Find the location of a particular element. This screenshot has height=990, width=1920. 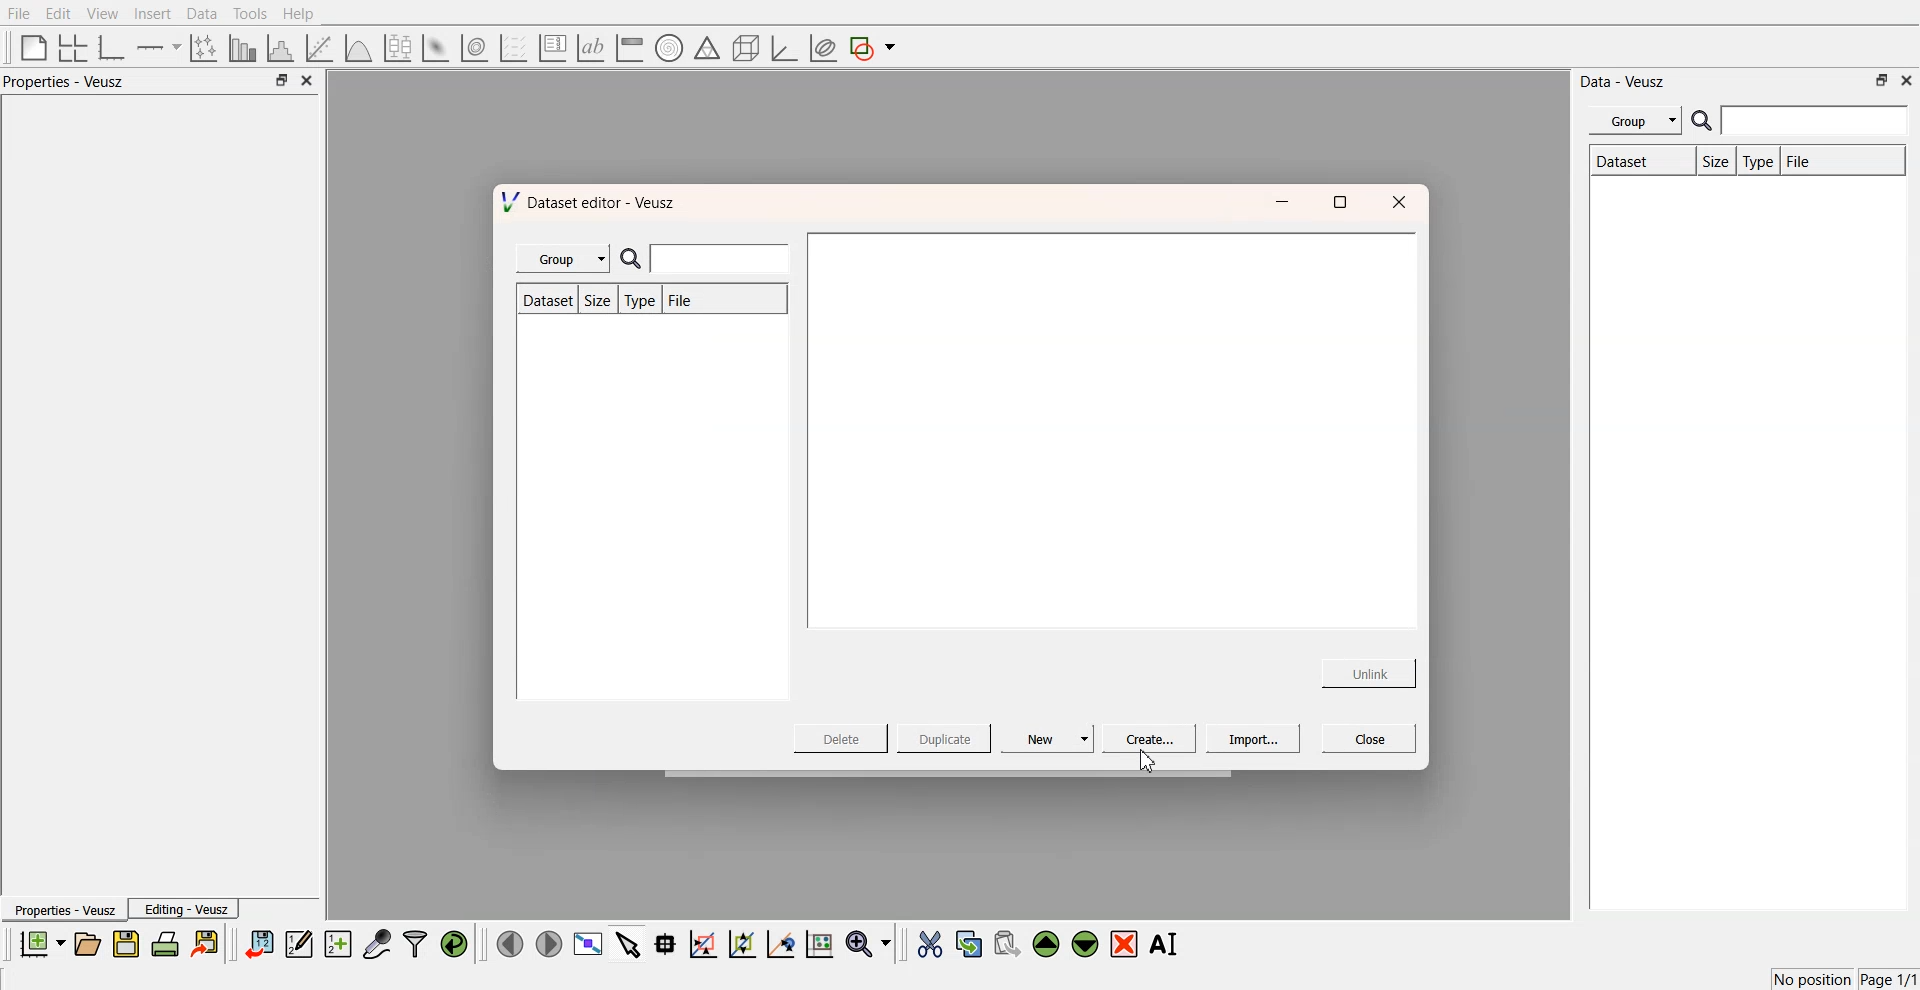

Type is located at coordinates (1758, 162).